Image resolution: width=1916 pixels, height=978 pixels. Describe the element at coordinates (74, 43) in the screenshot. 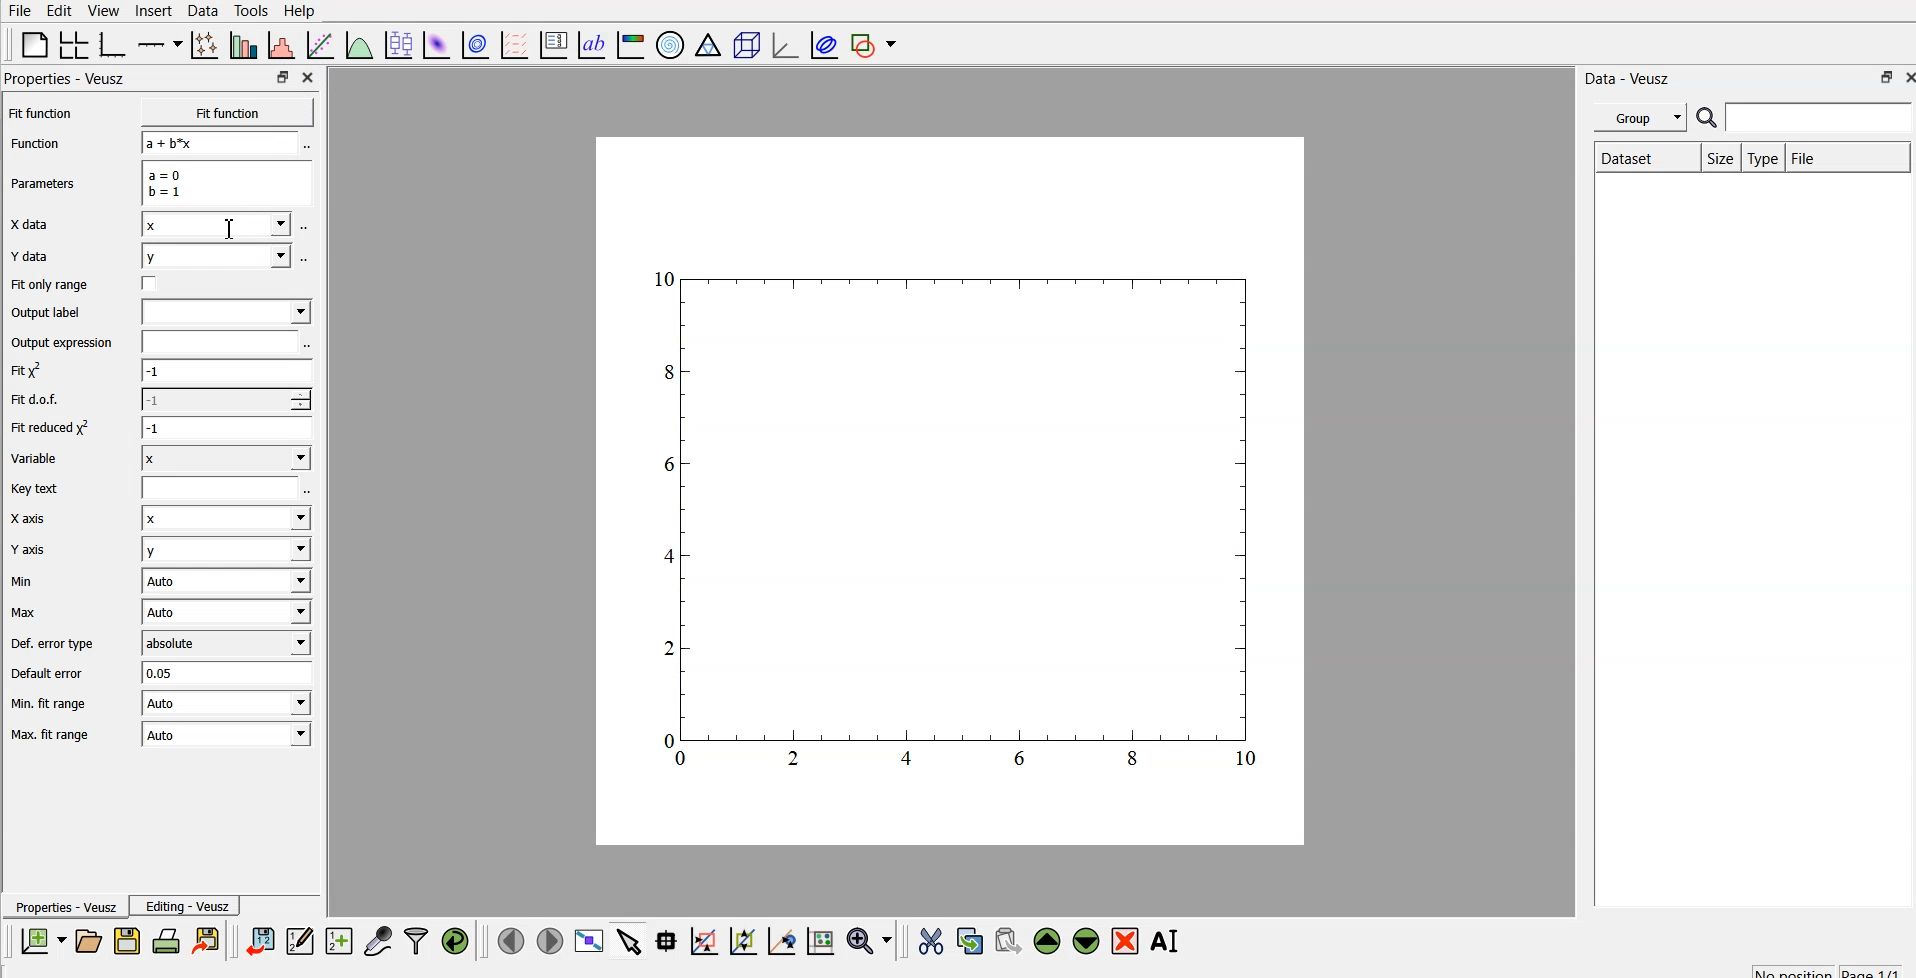

I see `arrange graphs in a grid` at that location.